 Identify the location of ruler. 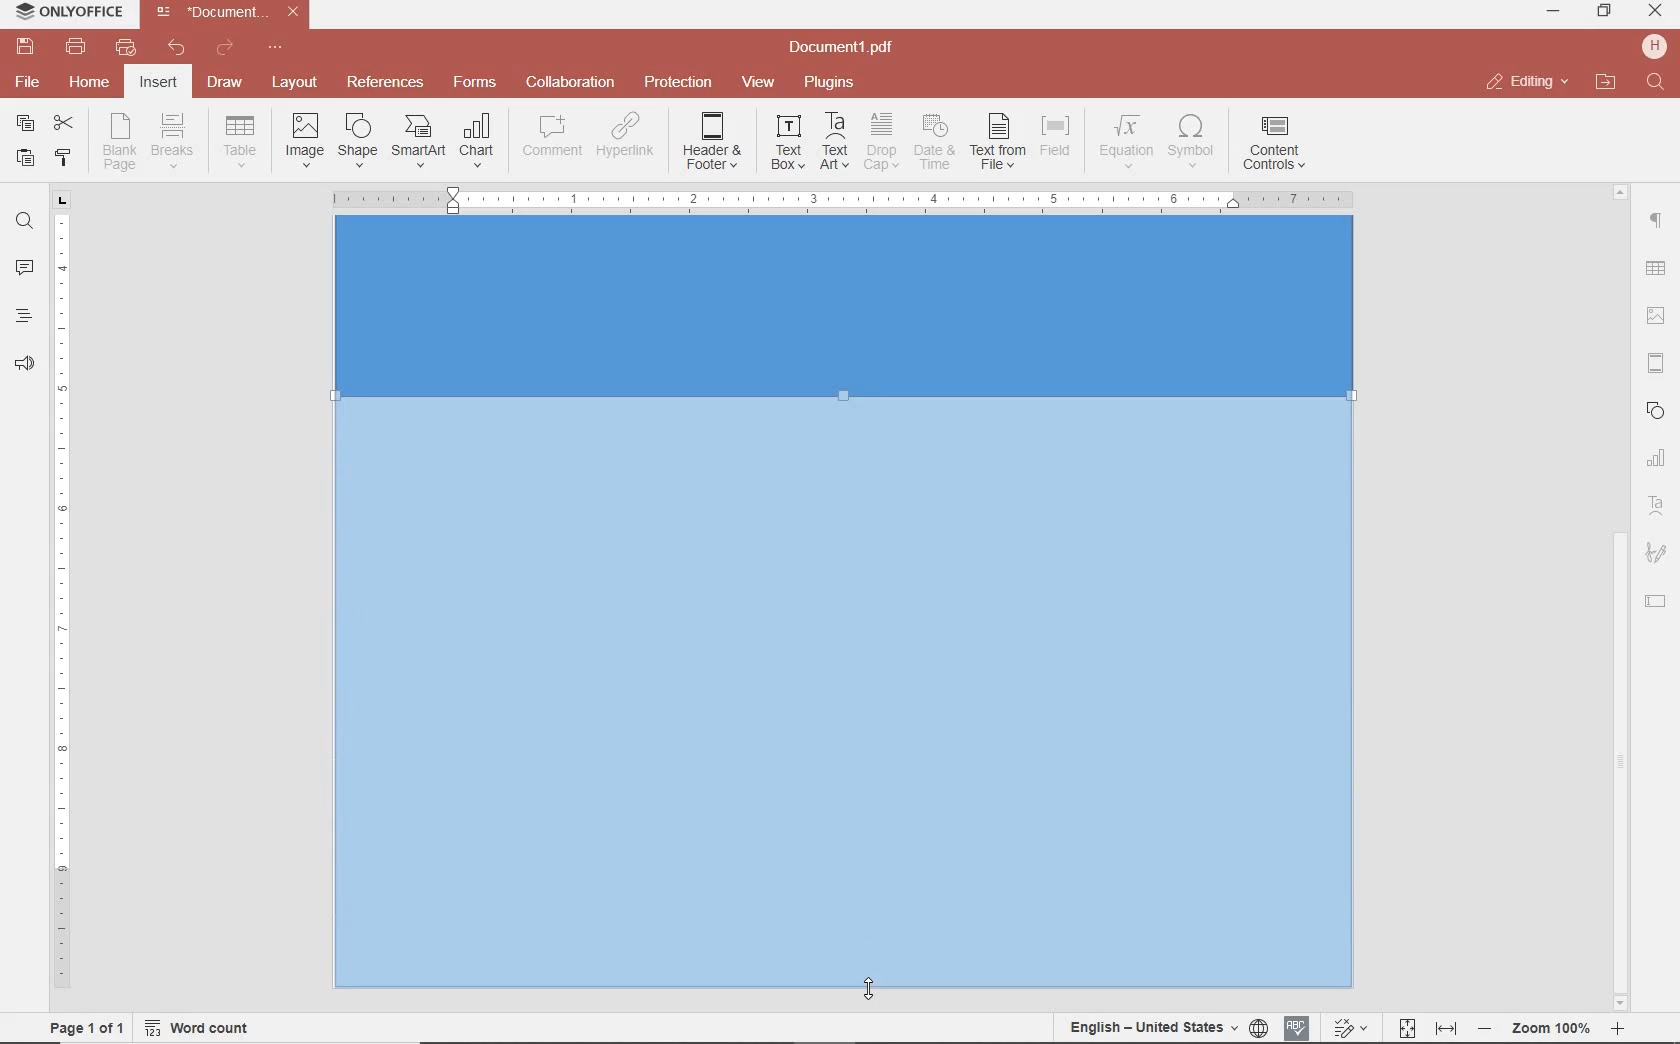
(63, 611).